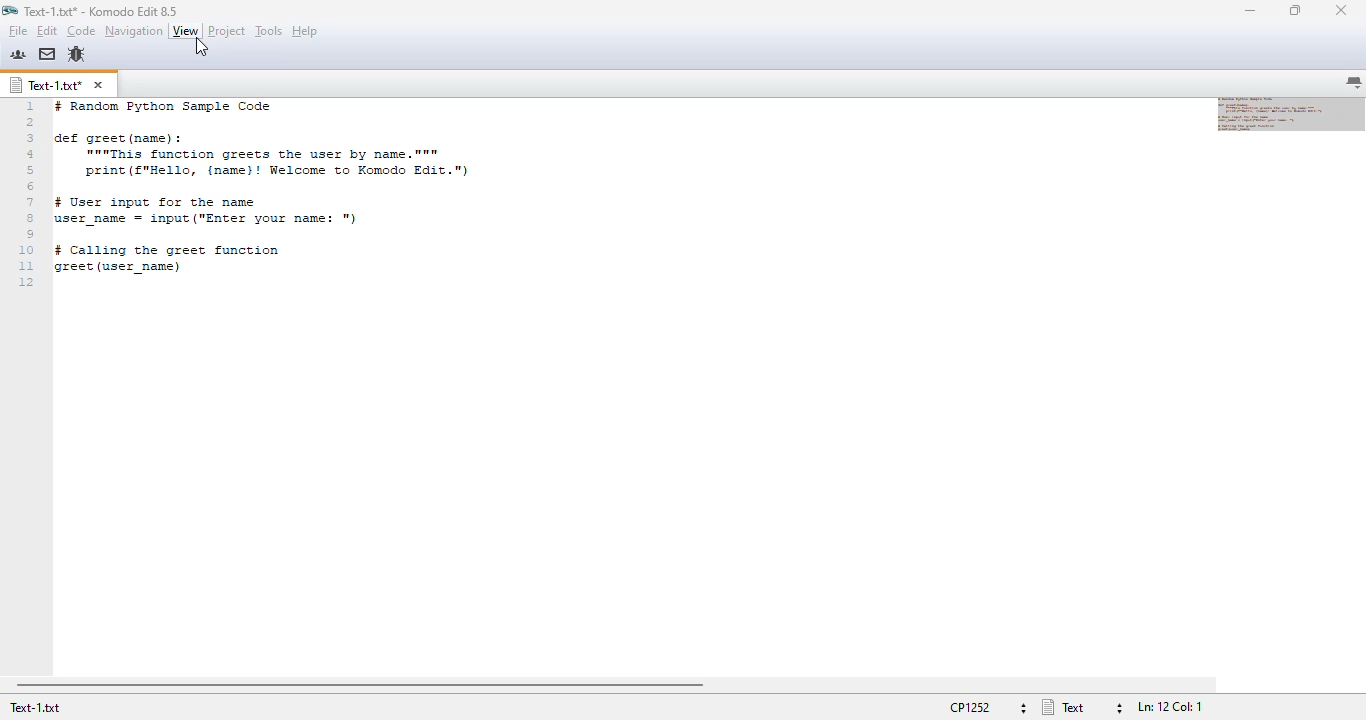 This screenshot has height=720, width=1366. Describe the element at coordinates (134, 31) in the screenshot. I see `navigation` at that location.